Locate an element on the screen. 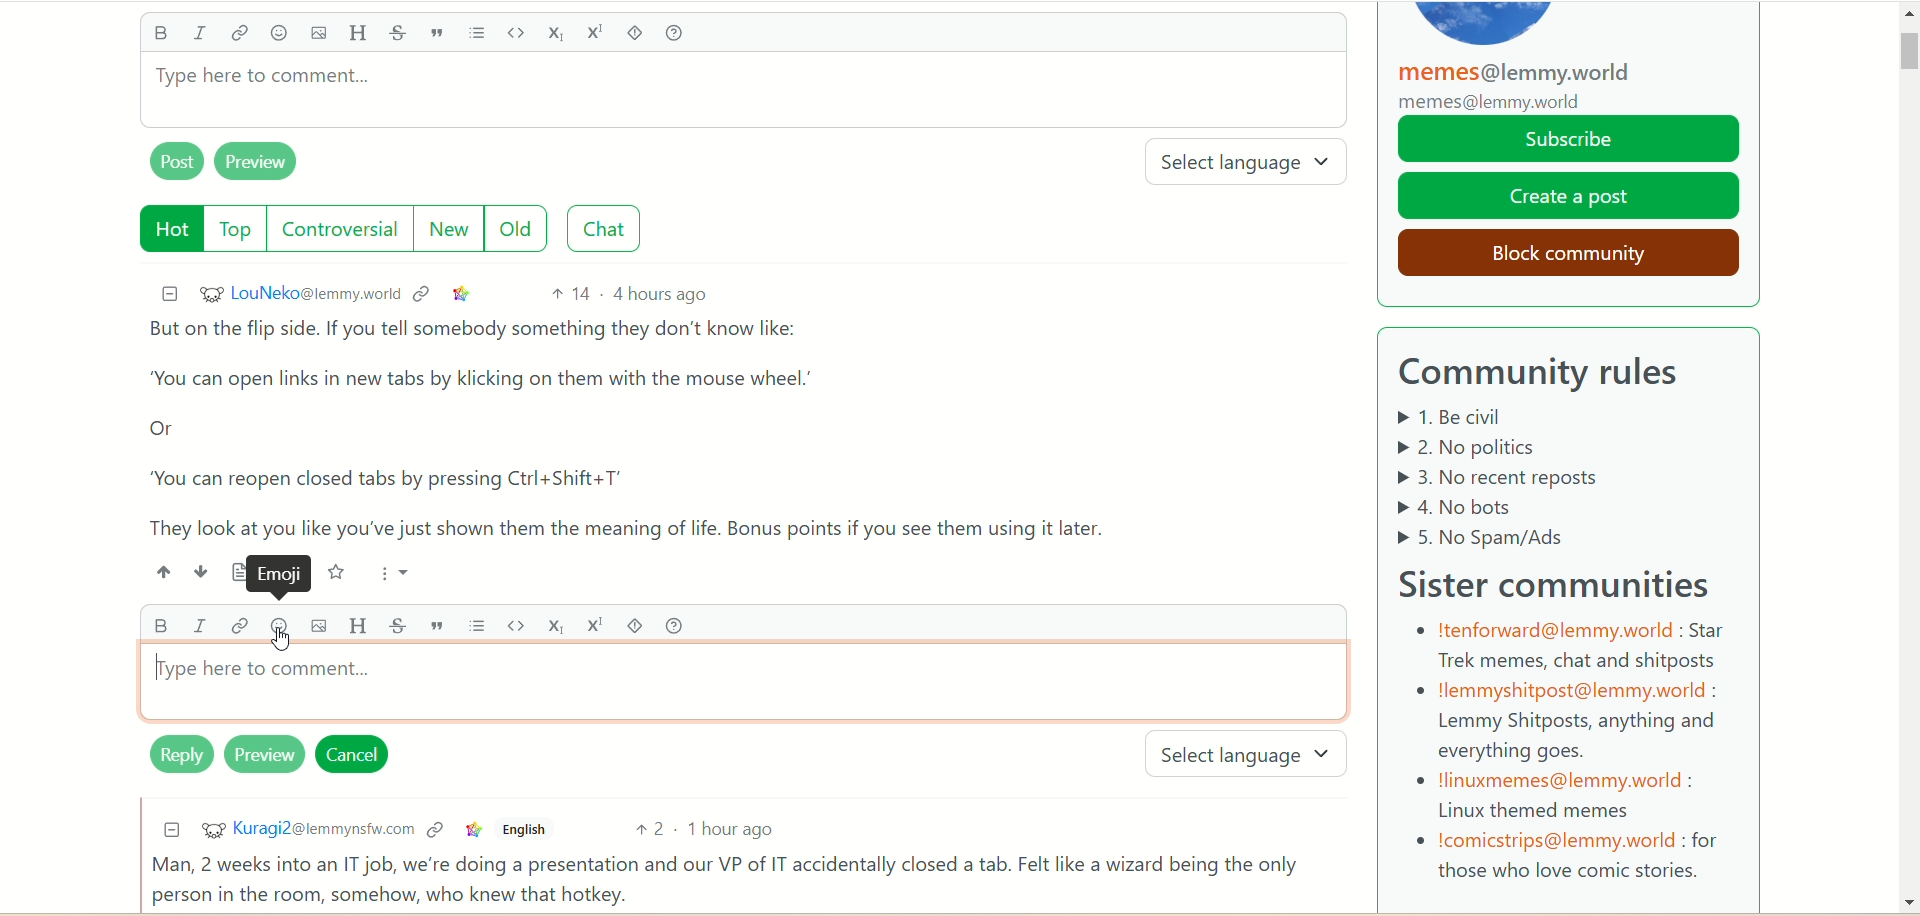  comment of LouNeko is located at coordinates (647, 428).